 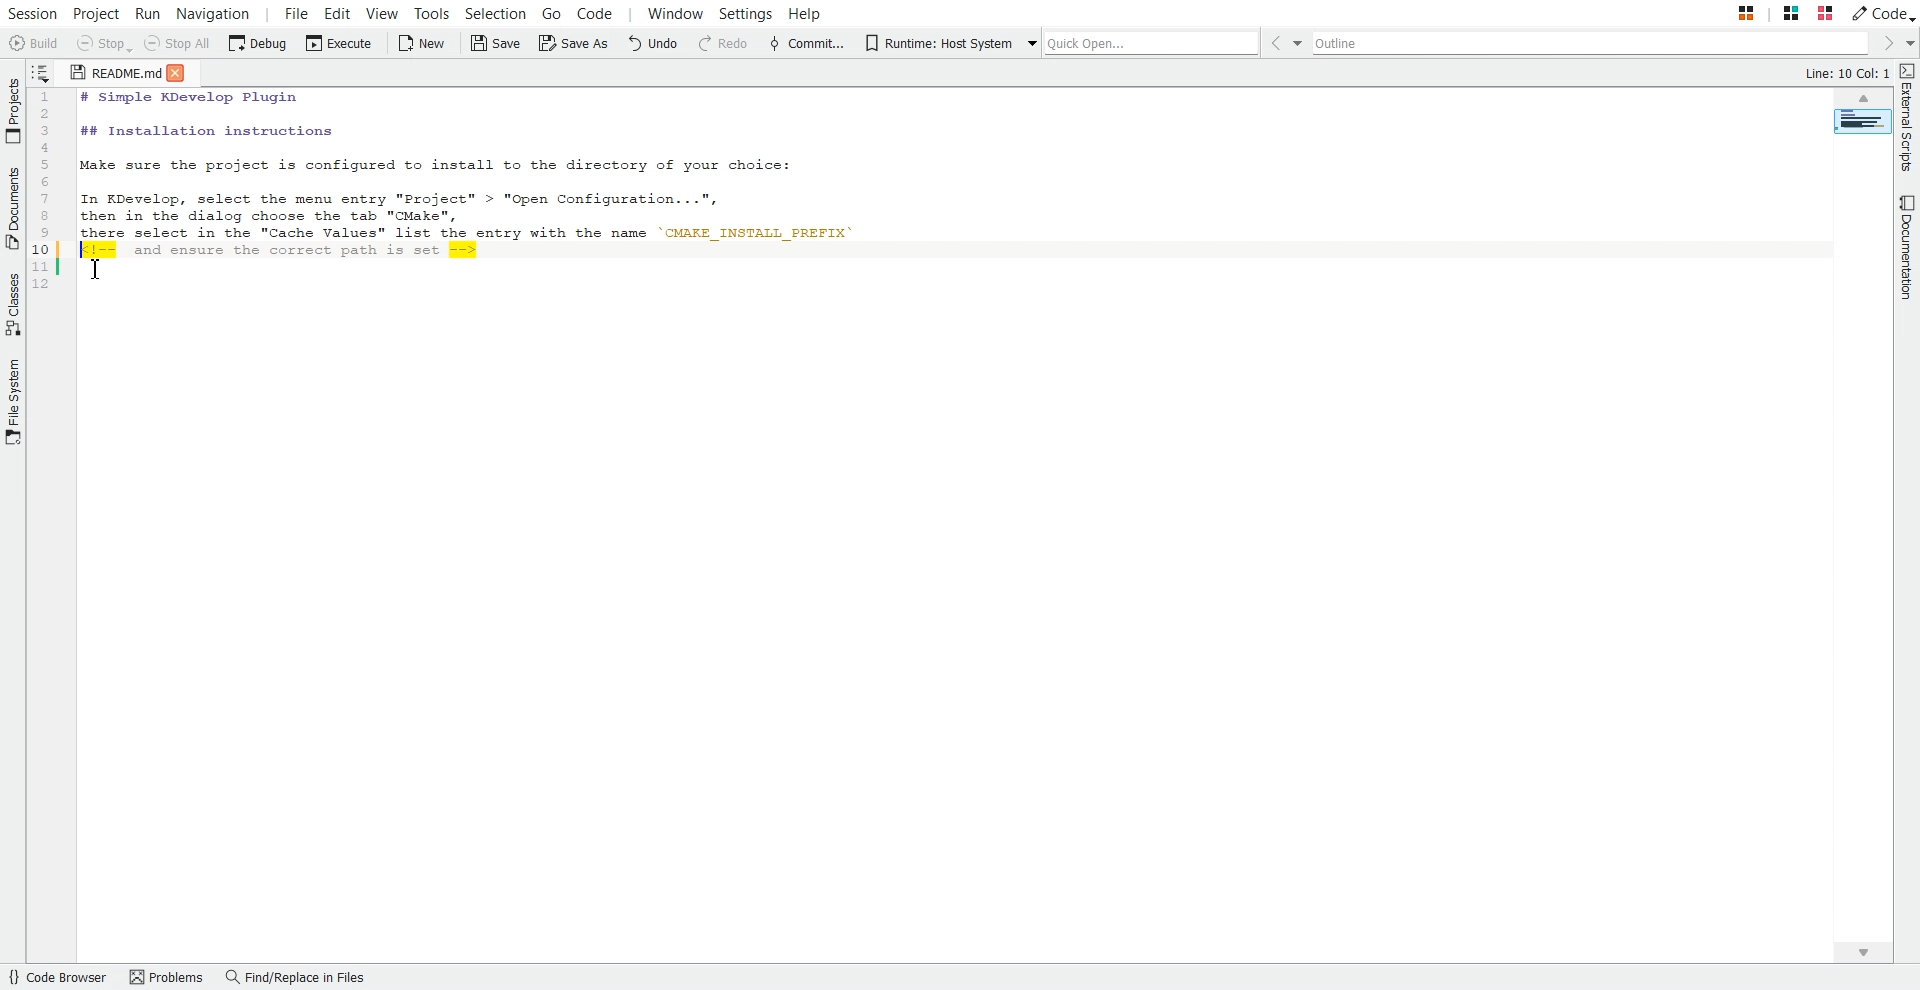 What do you see at coordinates (13, 111) in the screenshot?
I see `Projects` at bounding box center [13, 111].